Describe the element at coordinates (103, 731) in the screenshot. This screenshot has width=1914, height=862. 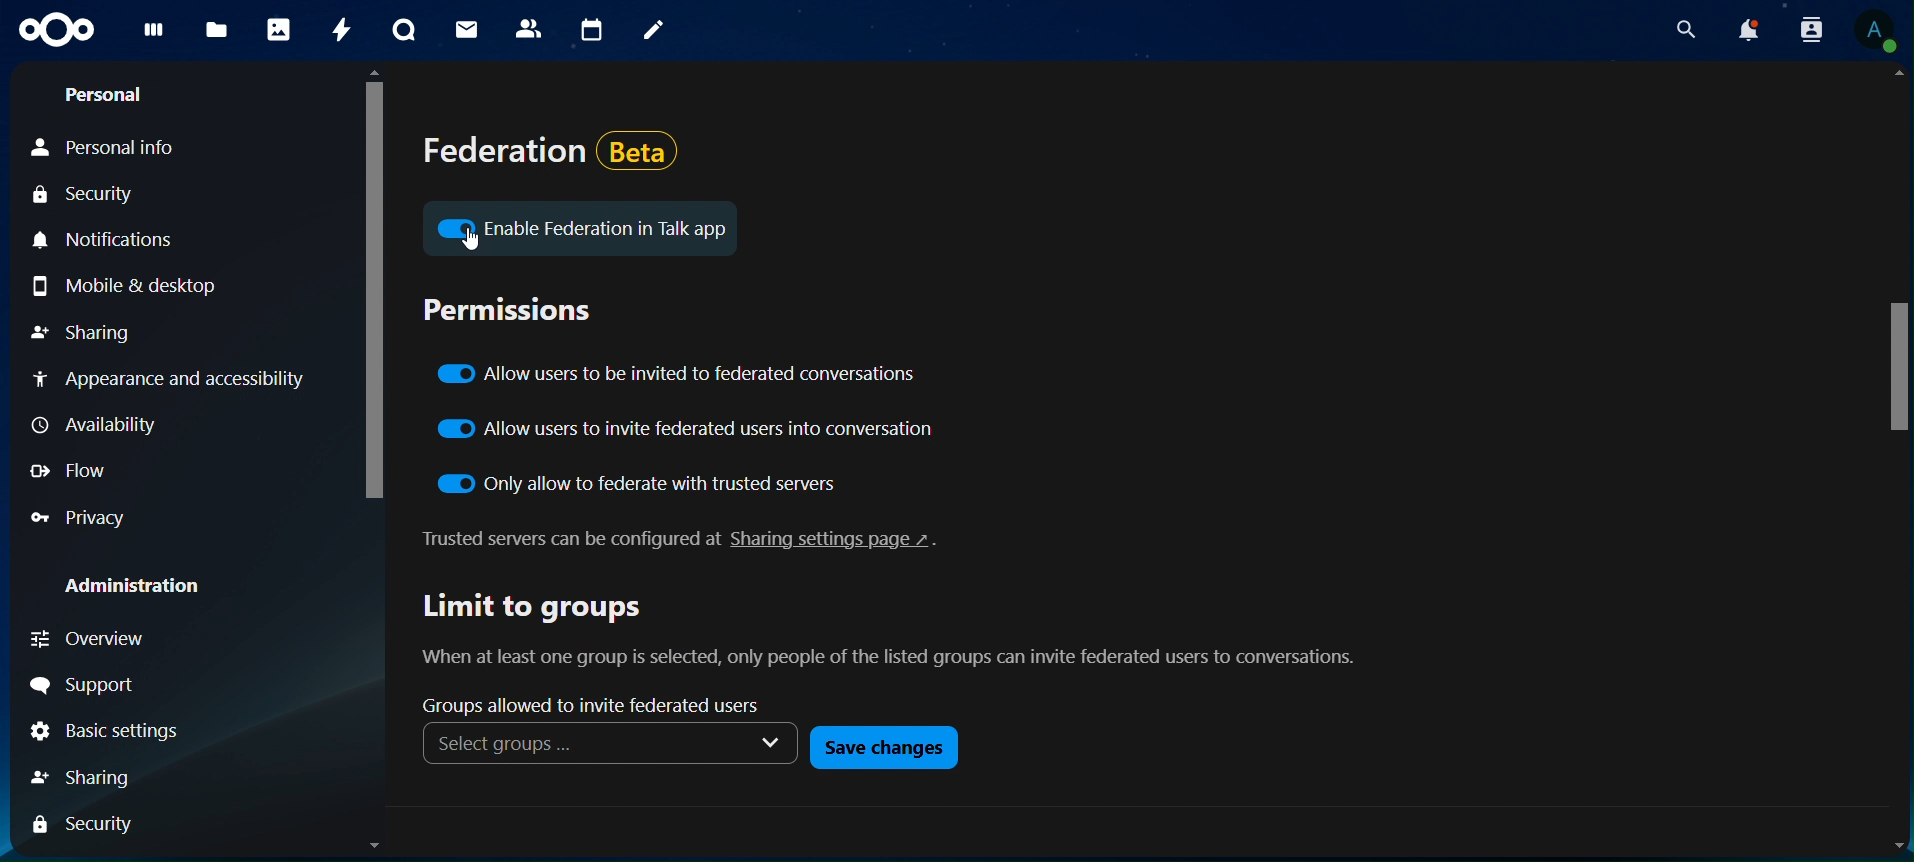
I see `Basic Settings` at that location.